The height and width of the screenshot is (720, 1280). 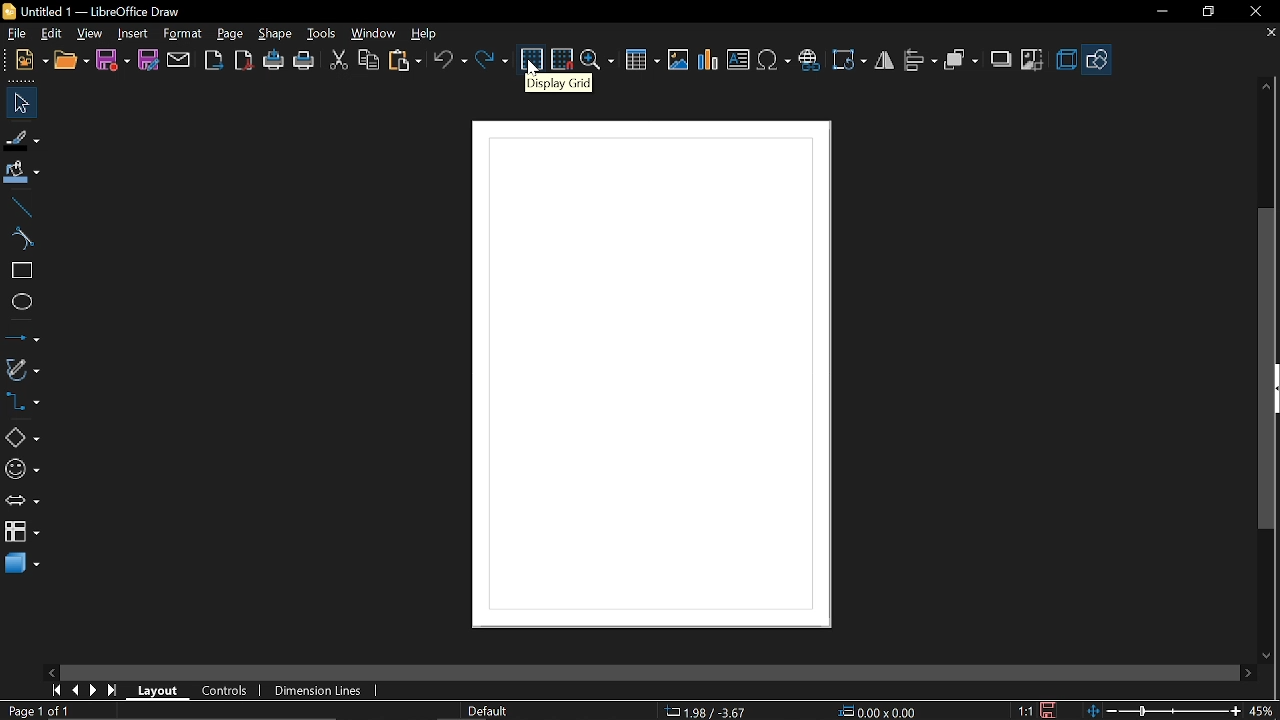 I want to click on basic shapes, so click(x=22, y=436).